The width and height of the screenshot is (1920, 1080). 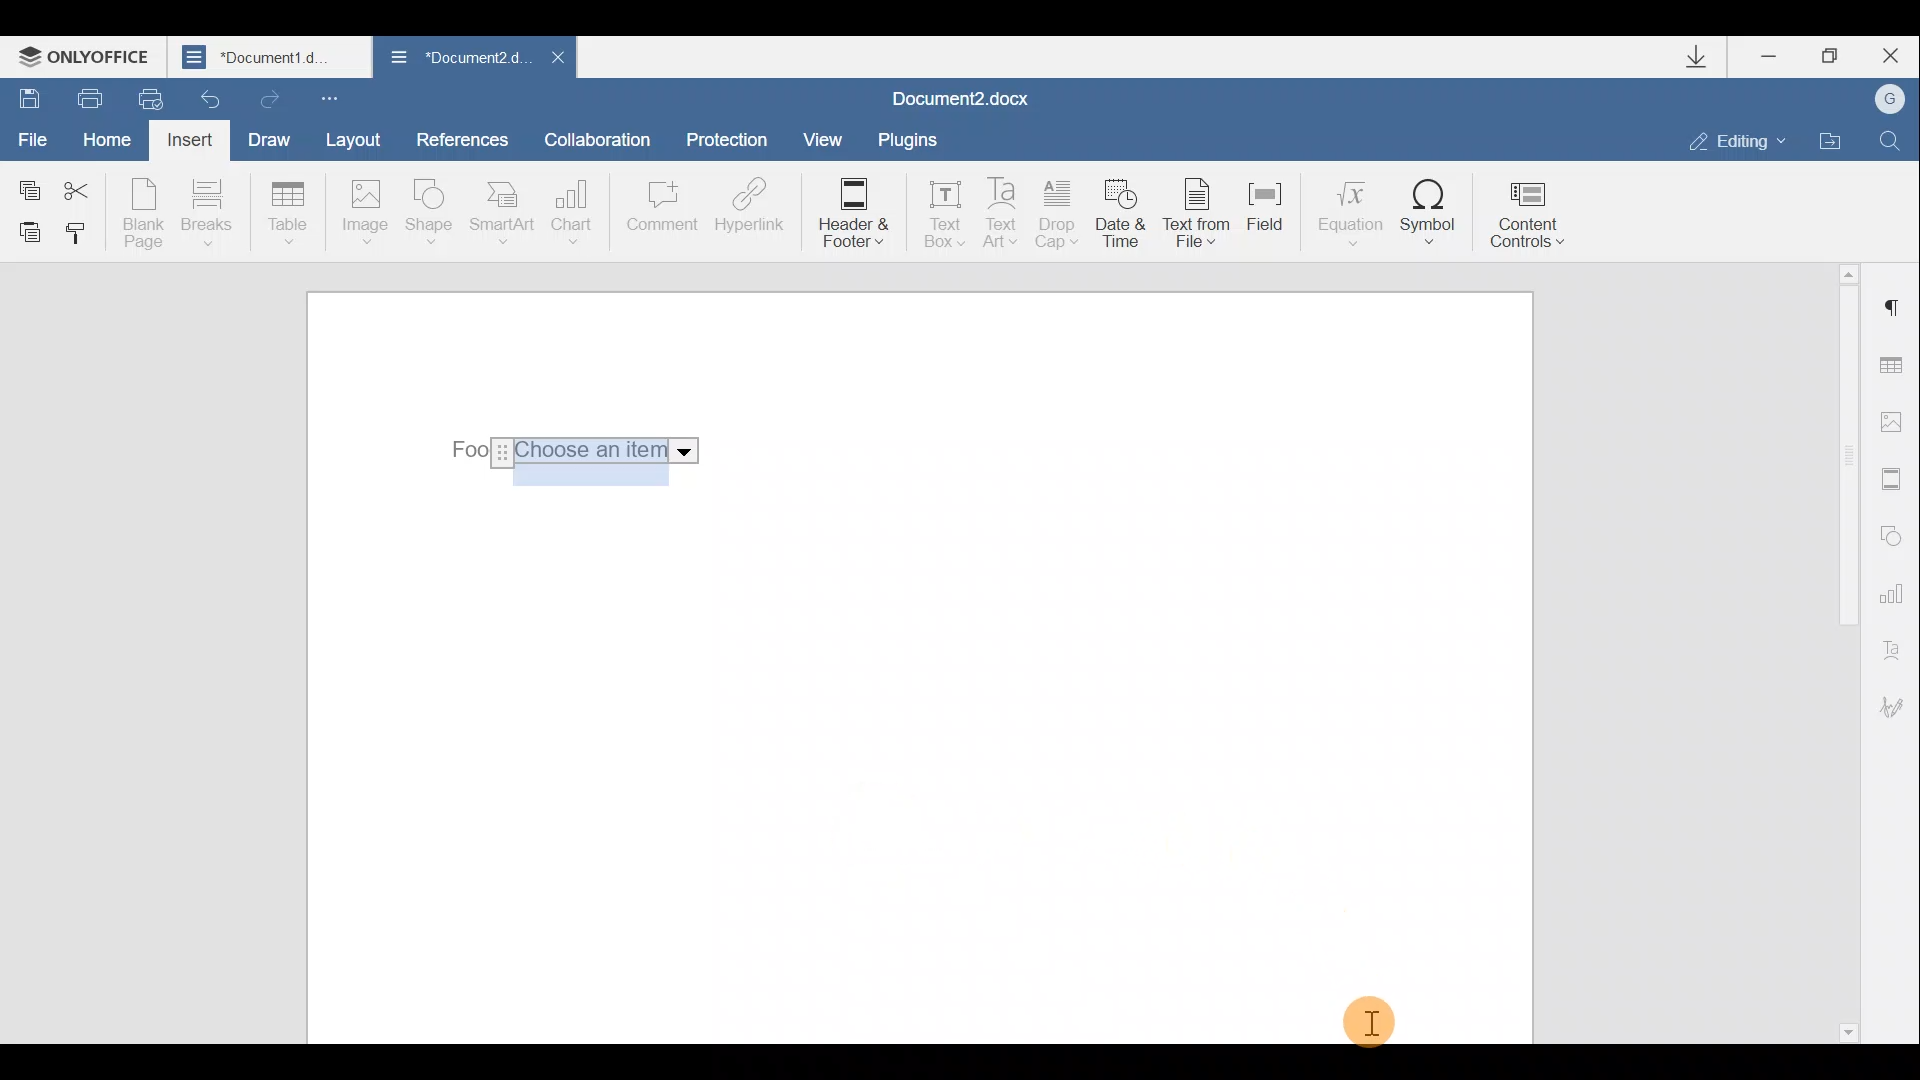 I want to click on ONLYOFFICE, so click(x=88, y=56).